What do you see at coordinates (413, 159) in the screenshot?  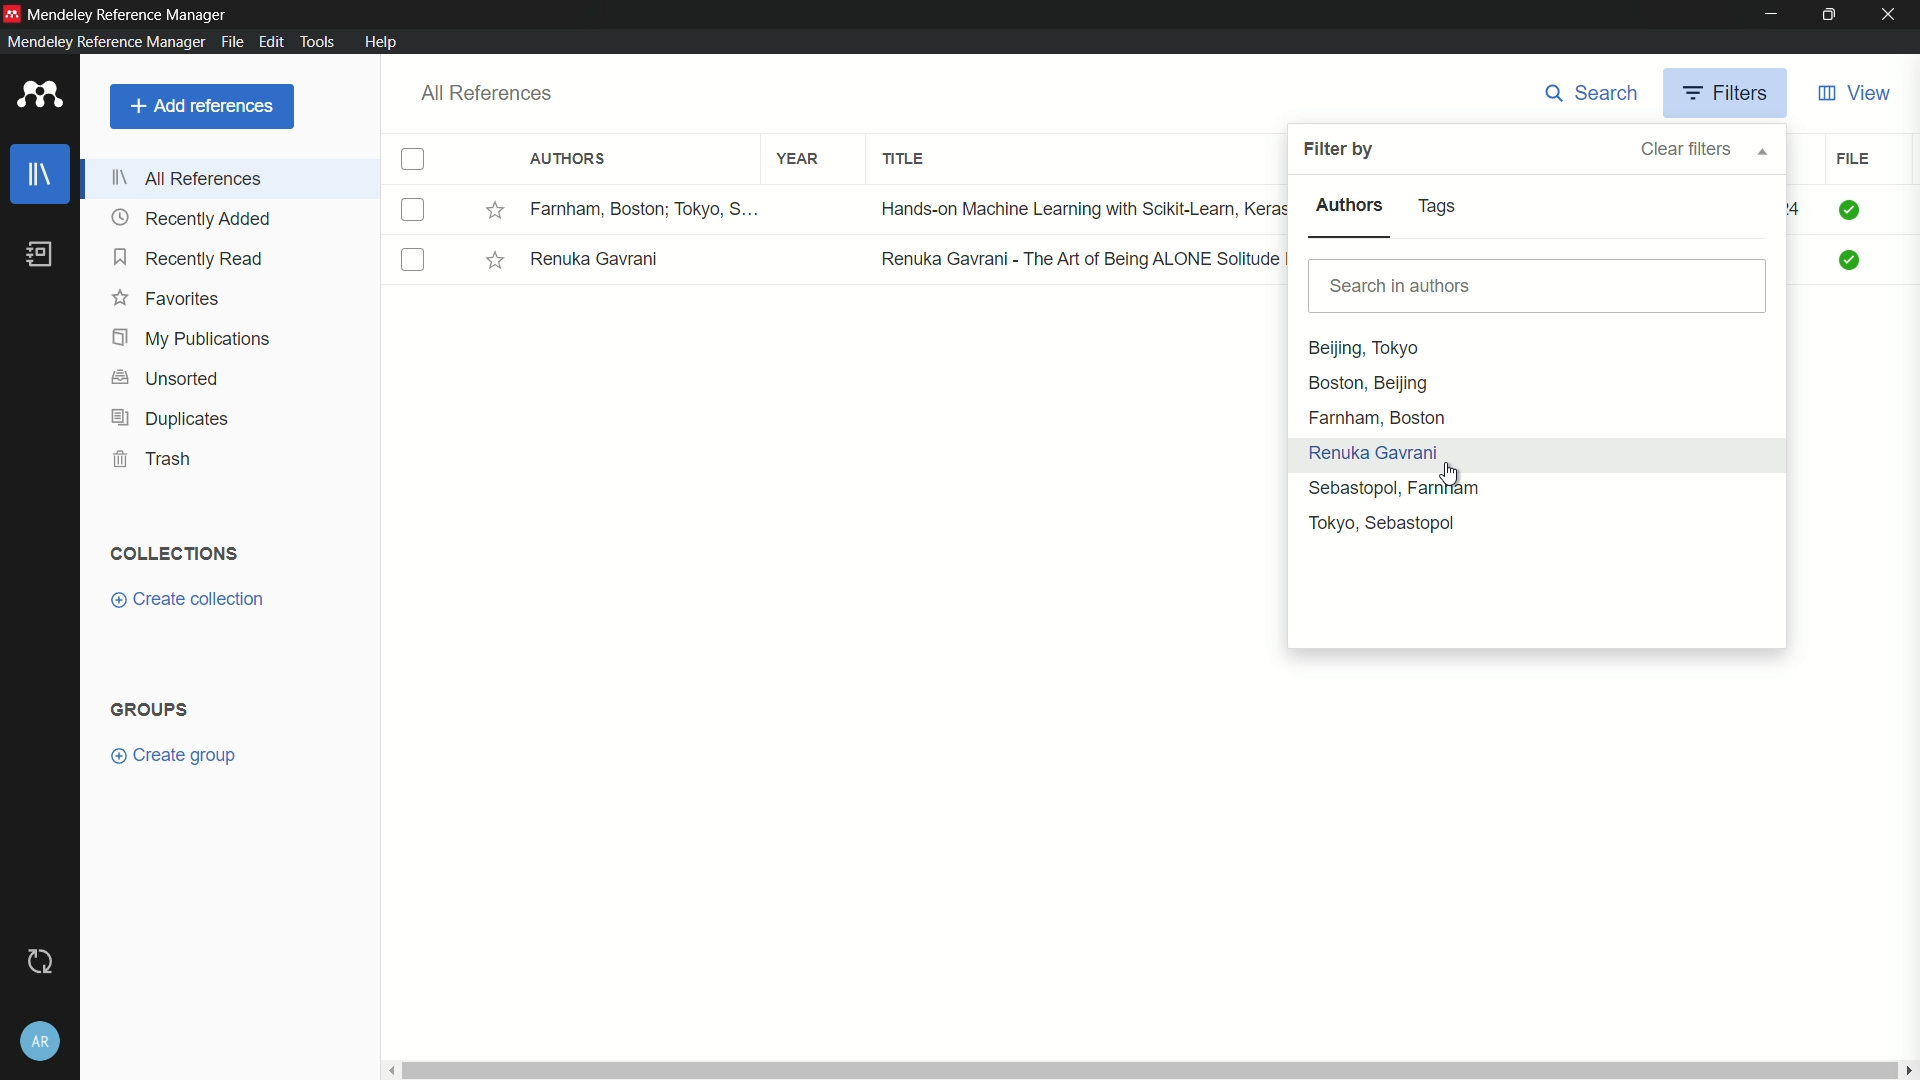 I see `check box` at bounding box center [413, 159].